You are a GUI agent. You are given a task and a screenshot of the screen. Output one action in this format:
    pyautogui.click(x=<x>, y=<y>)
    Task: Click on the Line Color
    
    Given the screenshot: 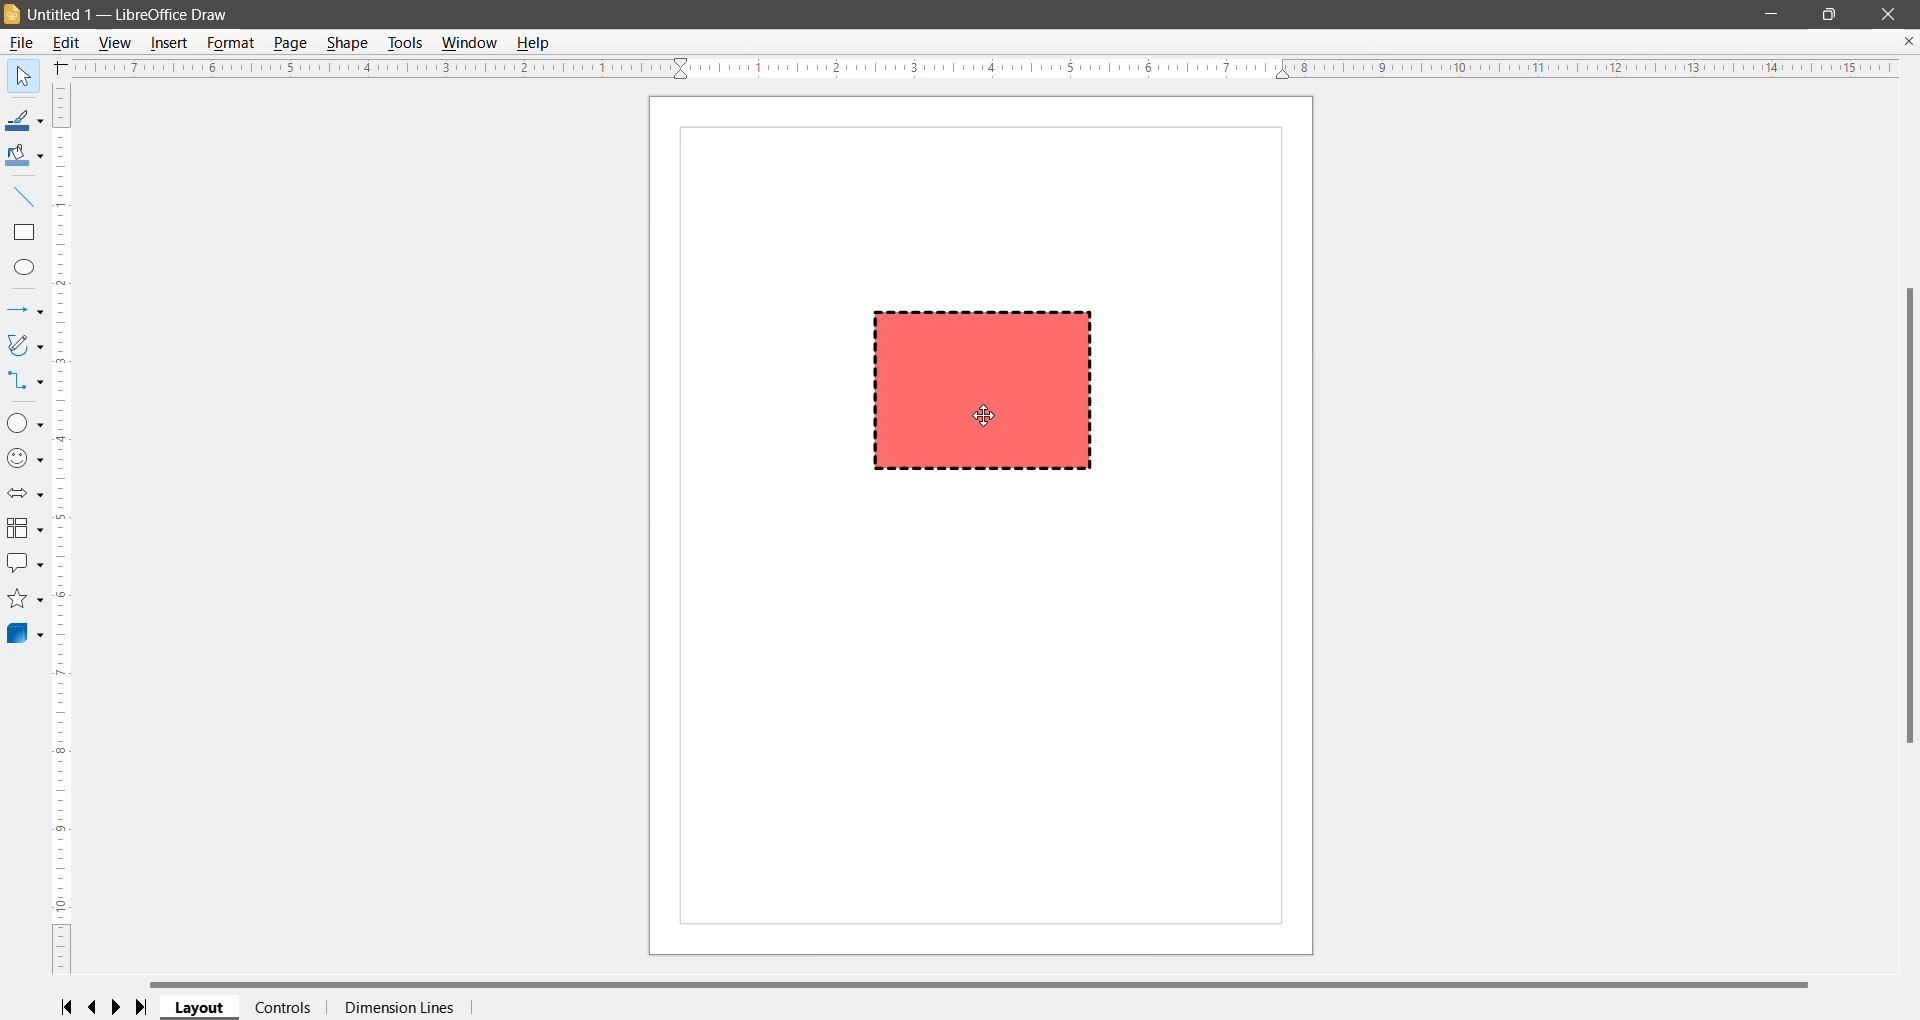 What is the action you would take?
    pyautogui.click(x=25, y=121)
    